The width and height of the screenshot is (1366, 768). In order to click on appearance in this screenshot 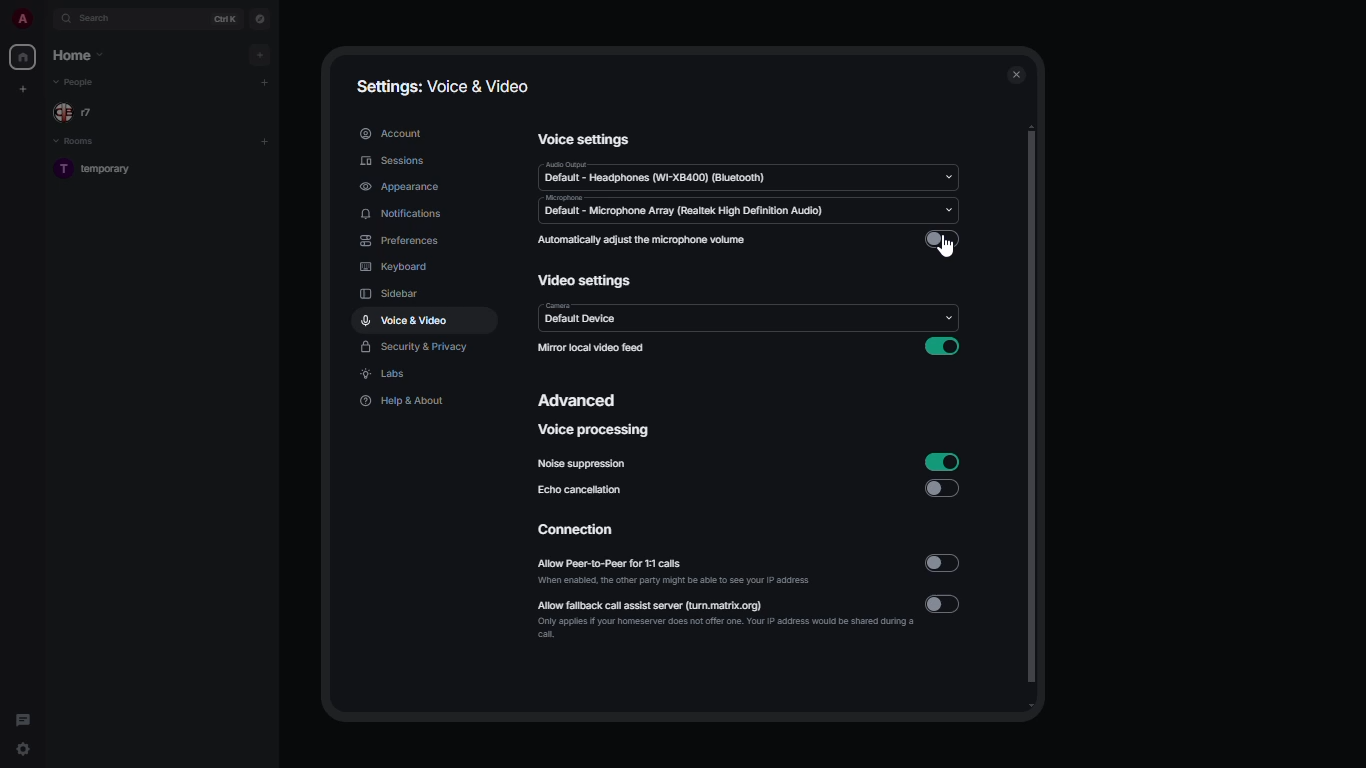, I will do `click(400, 188)`.